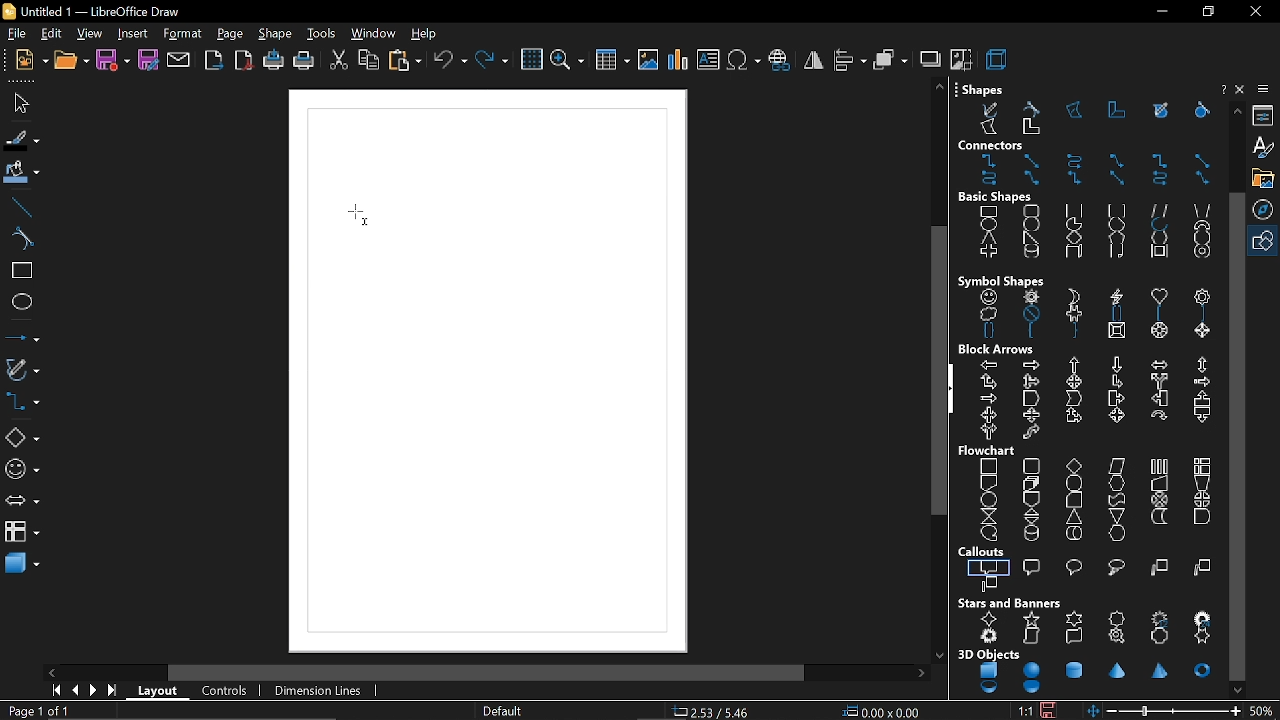  What do you see at coordinates (1117, 482) in the screenshot?
I see `preparation` at bounding box center [1117, 482].